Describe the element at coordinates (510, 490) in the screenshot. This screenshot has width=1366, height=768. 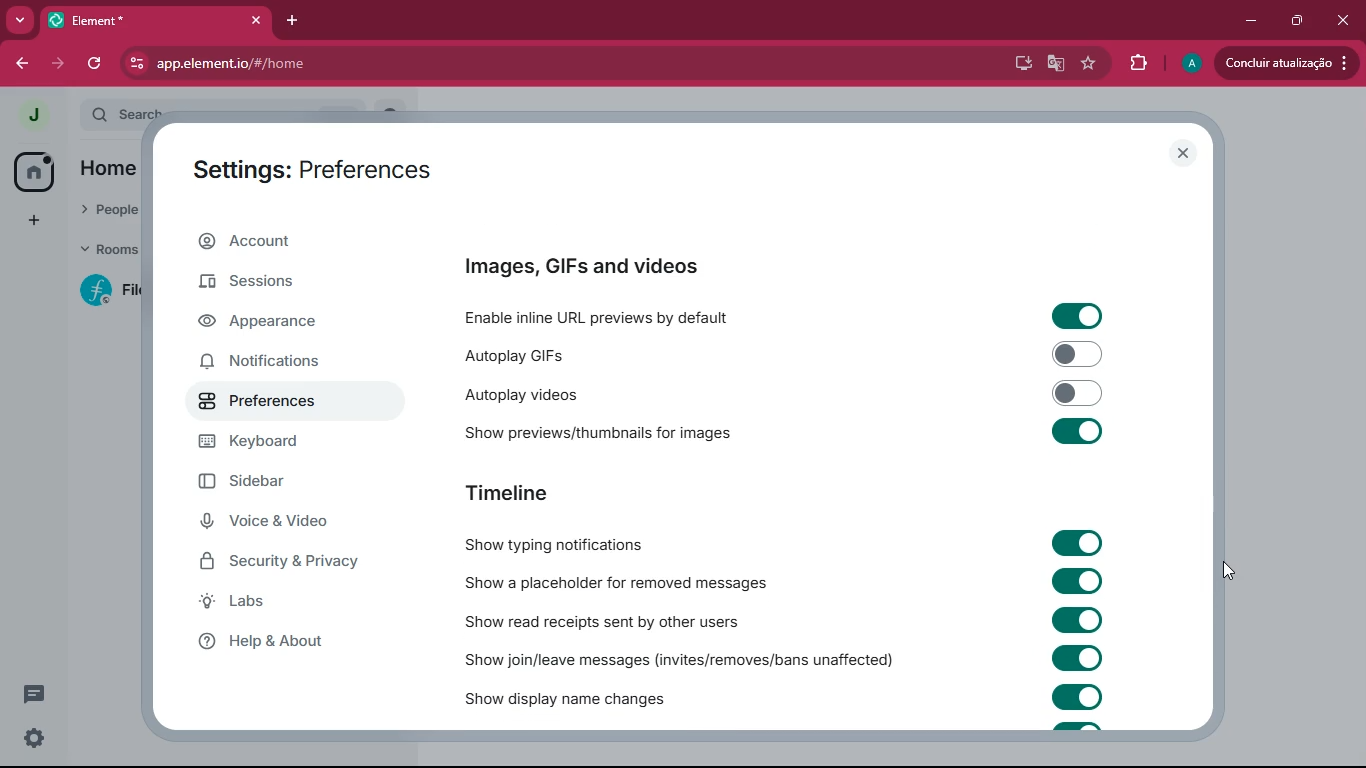
I see `timeline` at that location.